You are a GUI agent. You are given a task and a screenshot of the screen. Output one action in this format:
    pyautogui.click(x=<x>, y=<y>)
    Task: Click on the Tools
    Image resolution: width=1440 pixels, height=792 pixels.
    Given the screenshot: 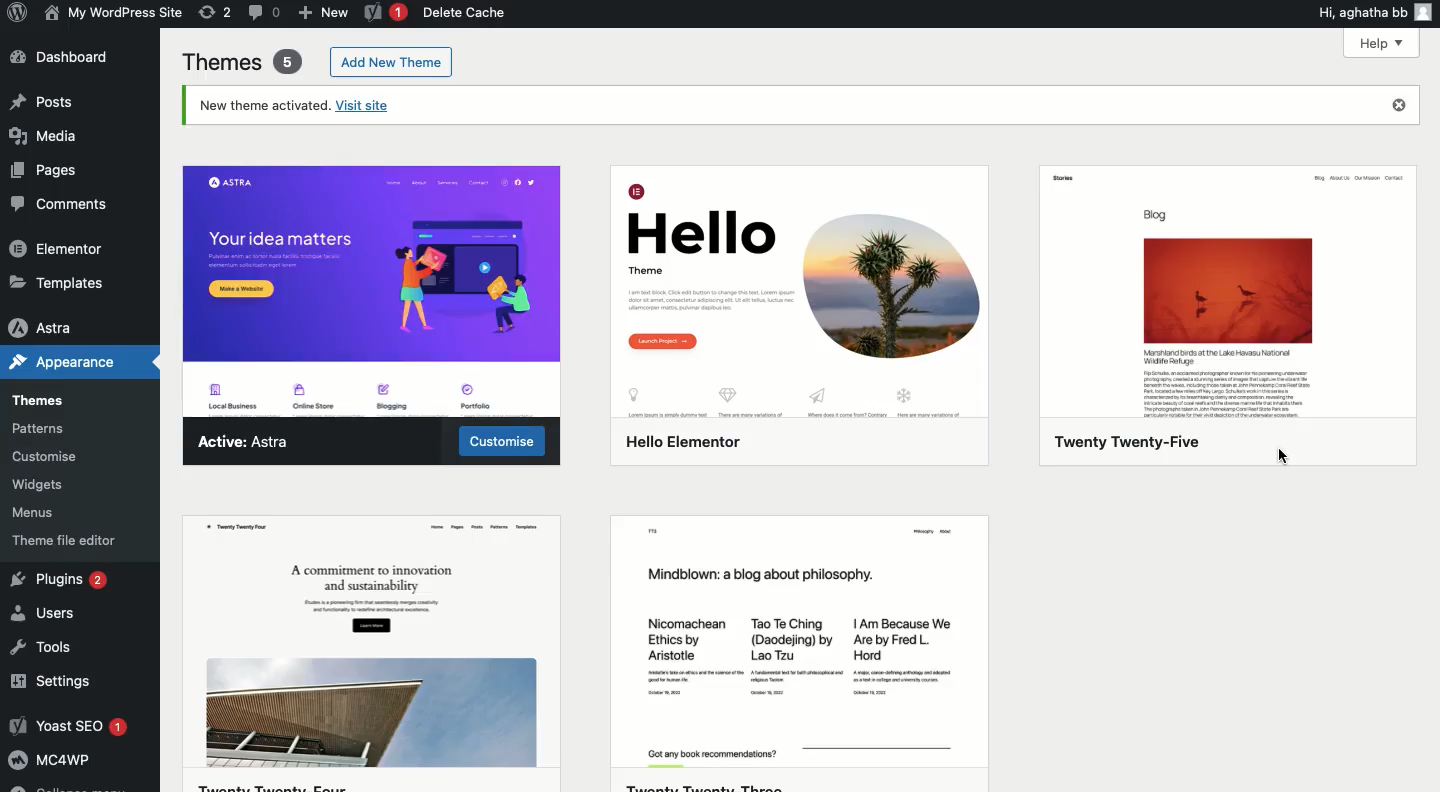 What is the action you would take?
    pyautogui.click(x=51, y=647)
    